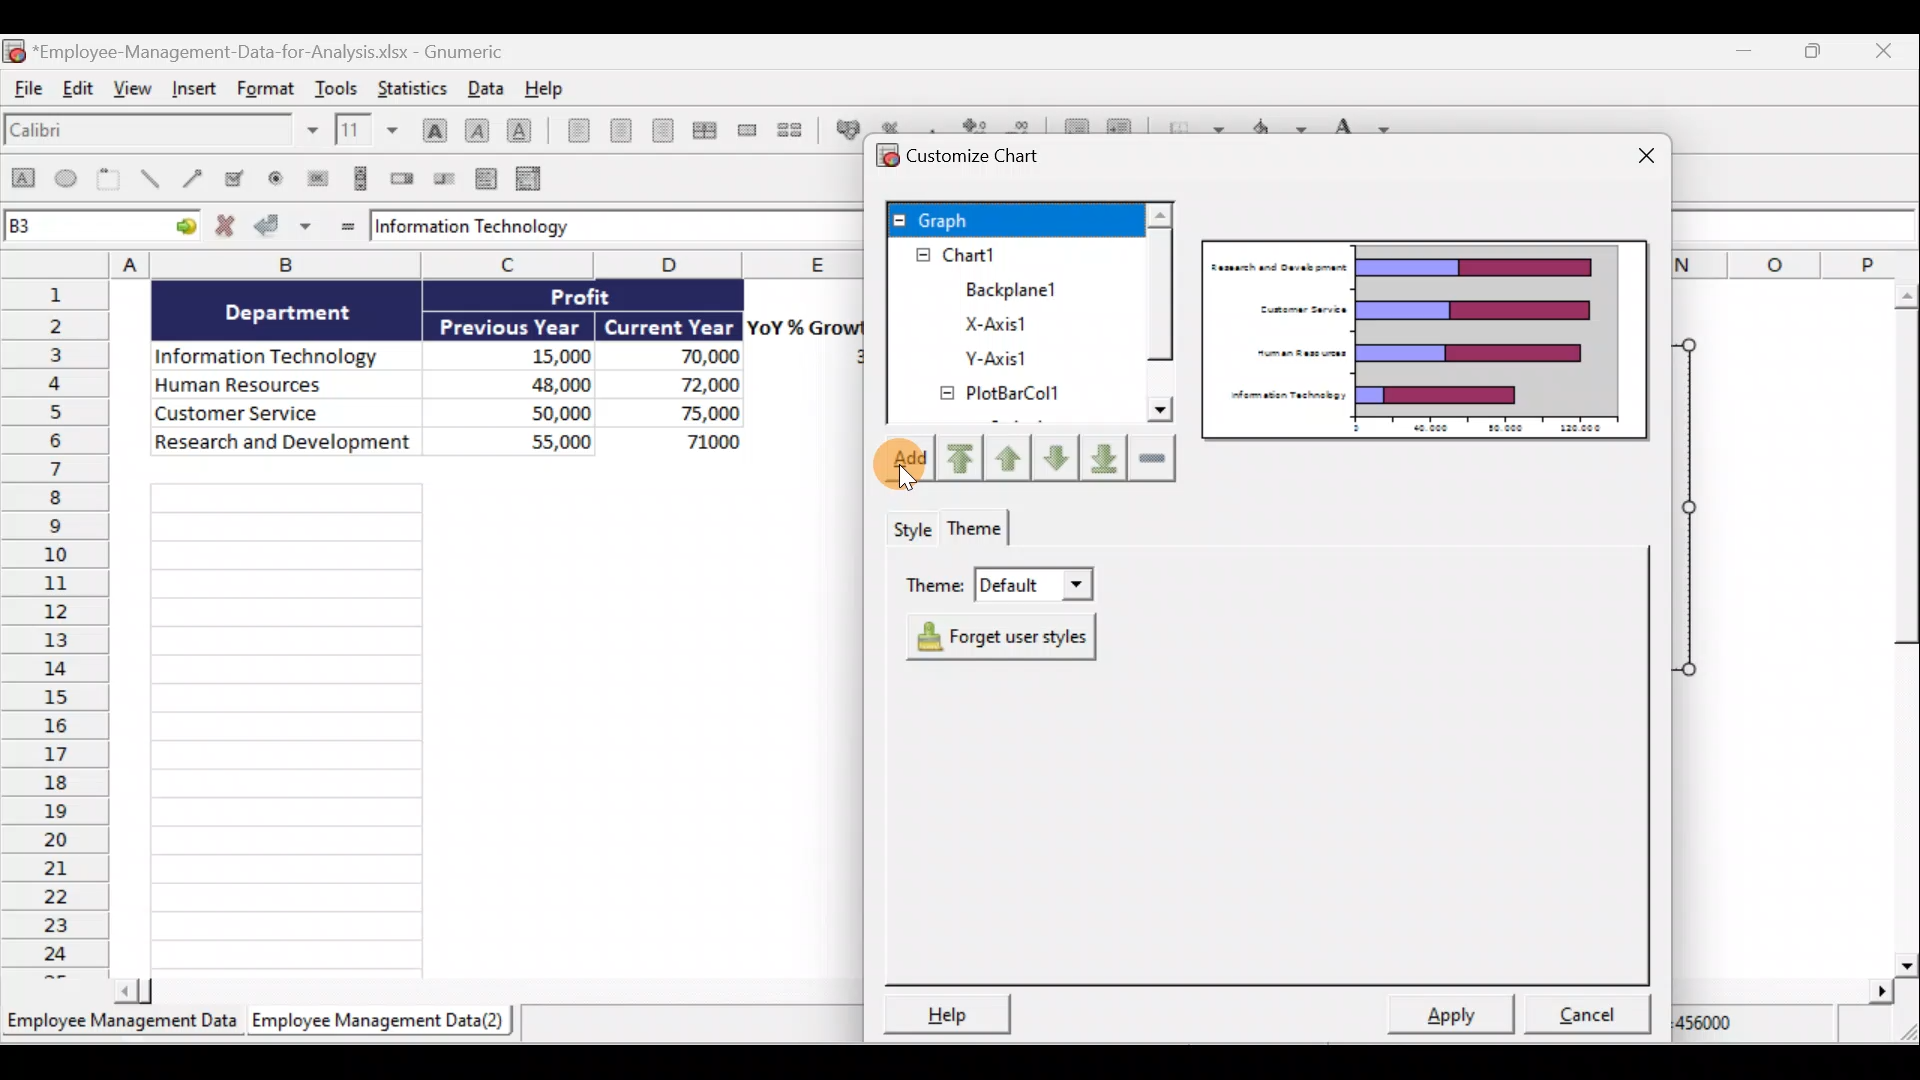  Describe the element at coordinates (337, 85) in the screenshot. I see `Tools` at that location.